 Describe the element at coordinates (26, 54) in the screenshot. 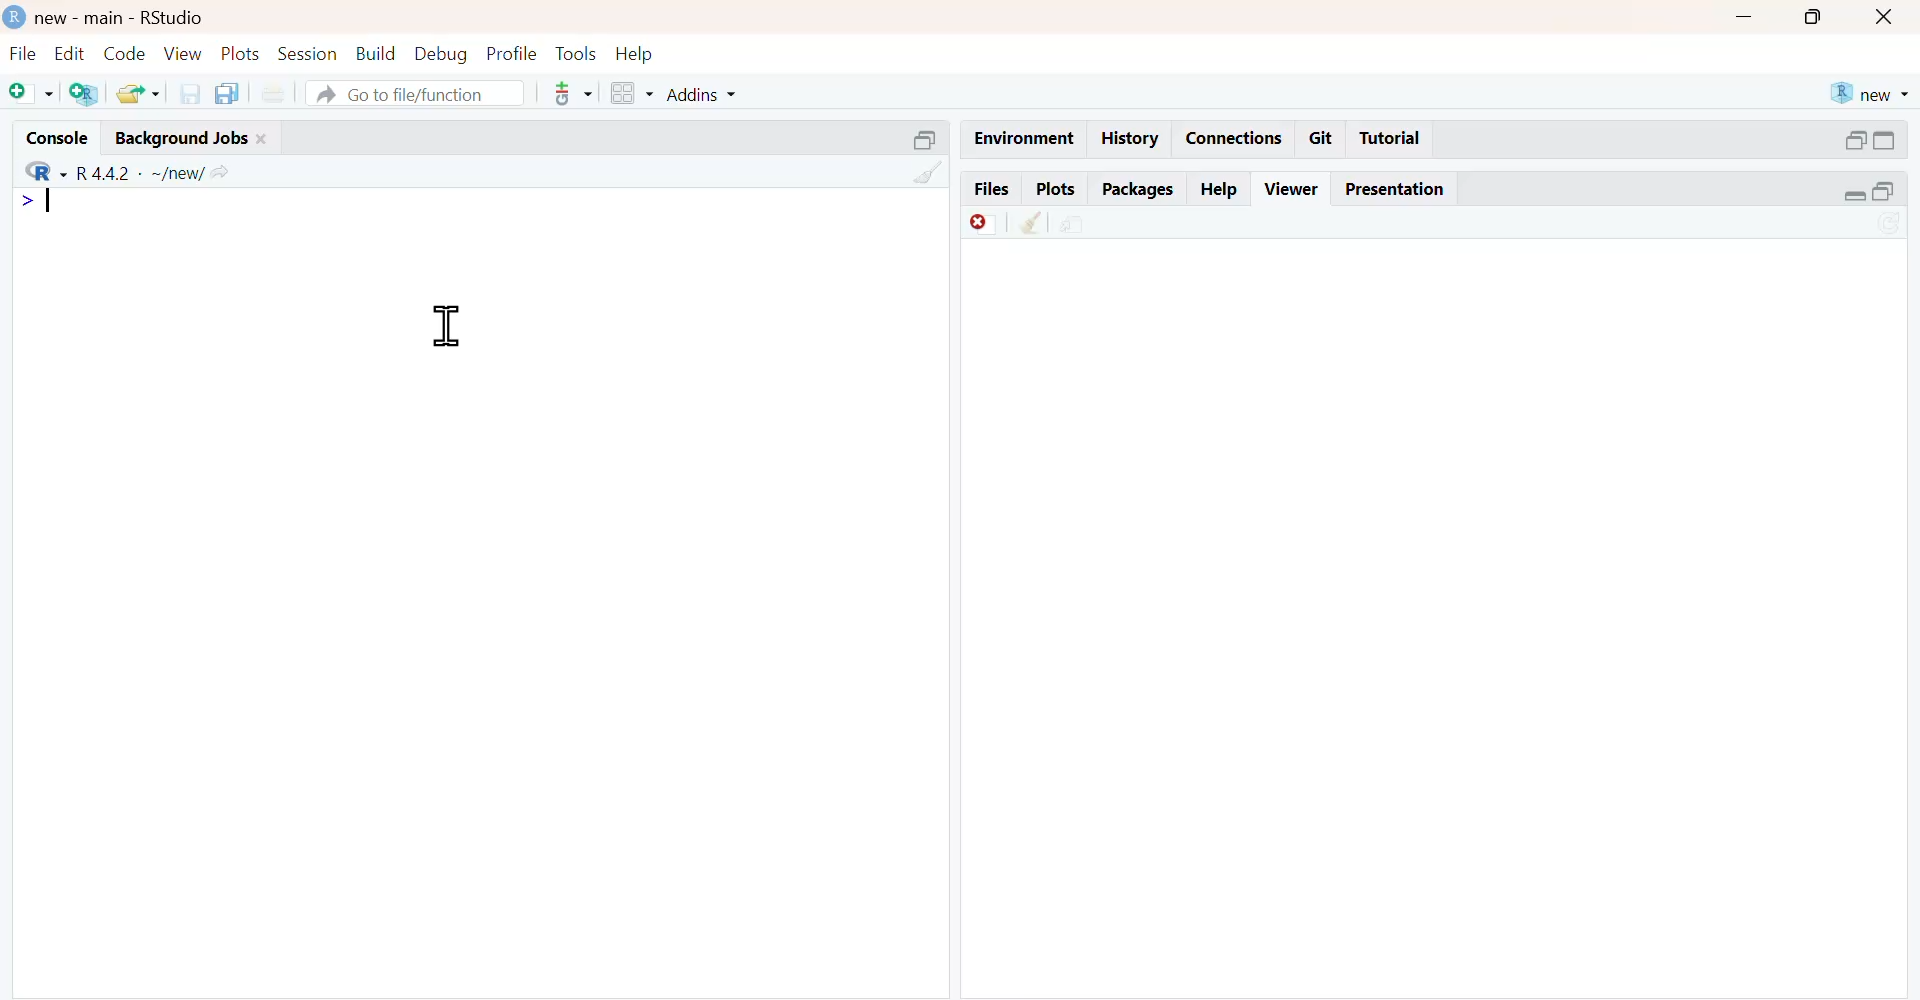

I see `file` at that location.